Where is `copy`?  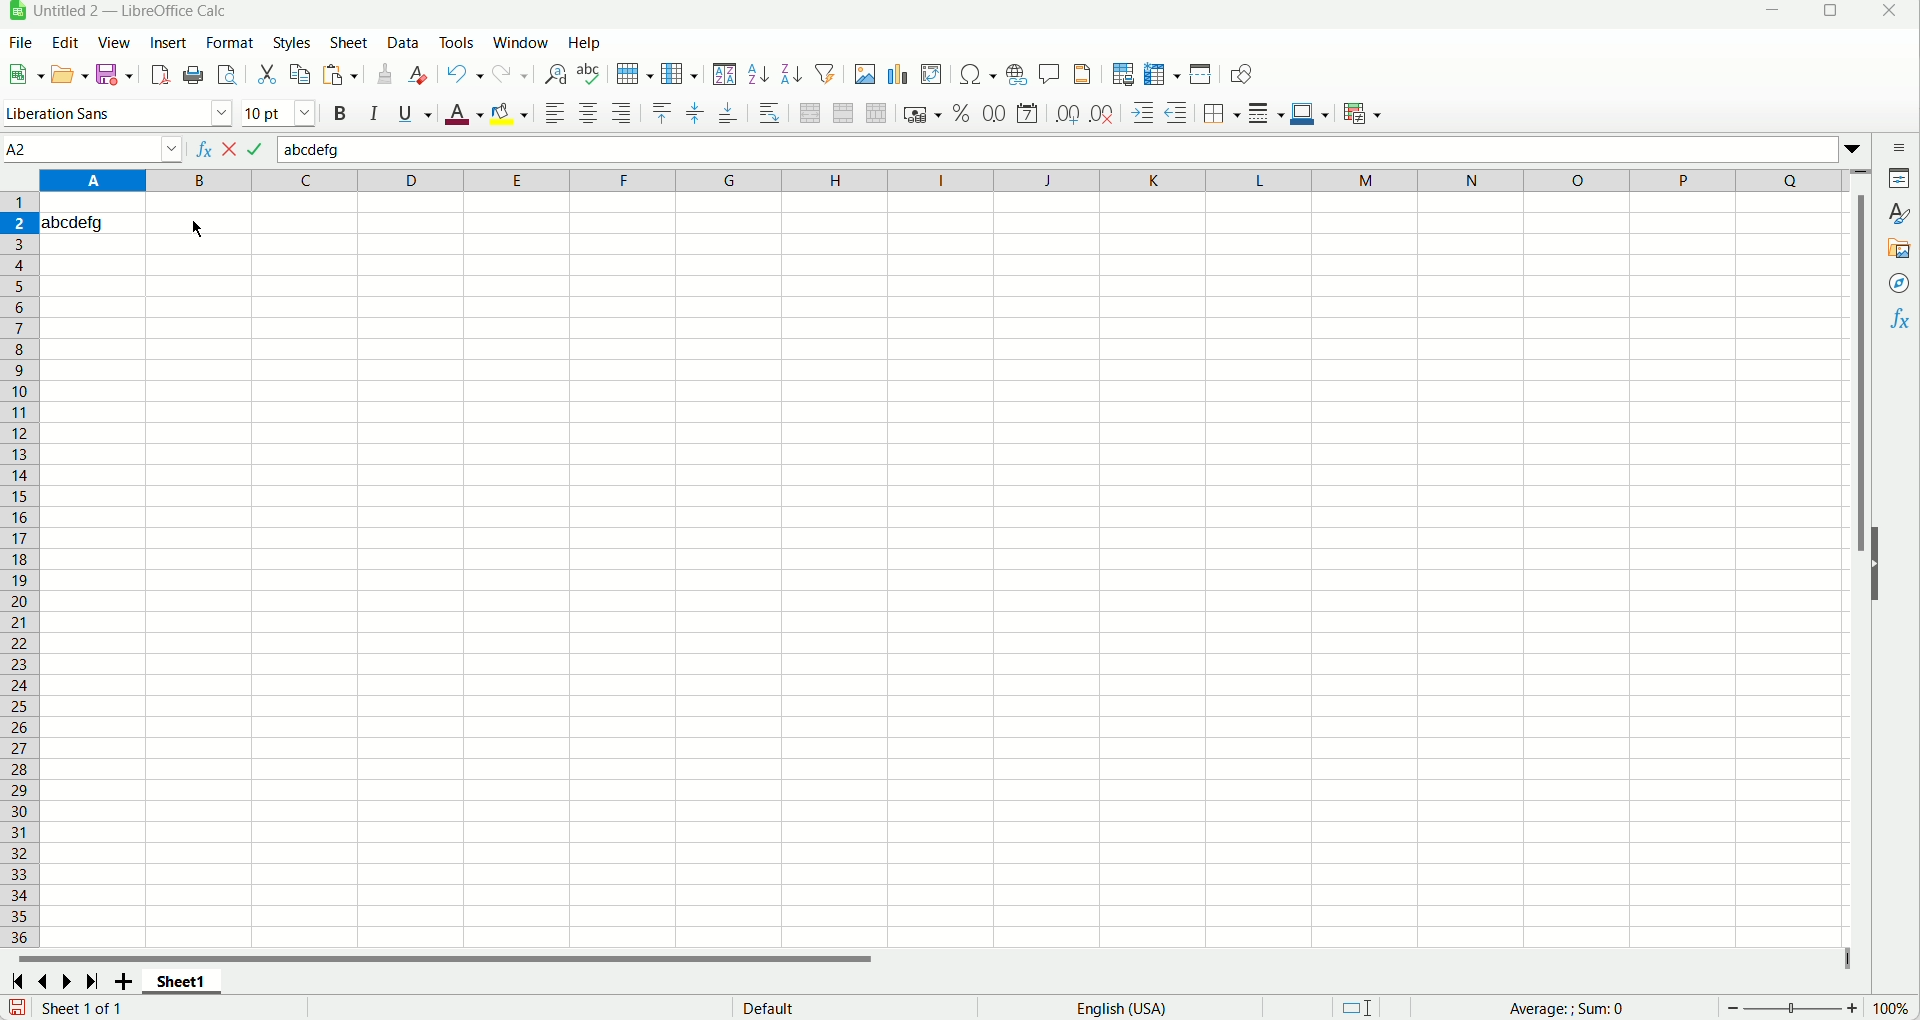
copy is located at coordinates (300, 74).